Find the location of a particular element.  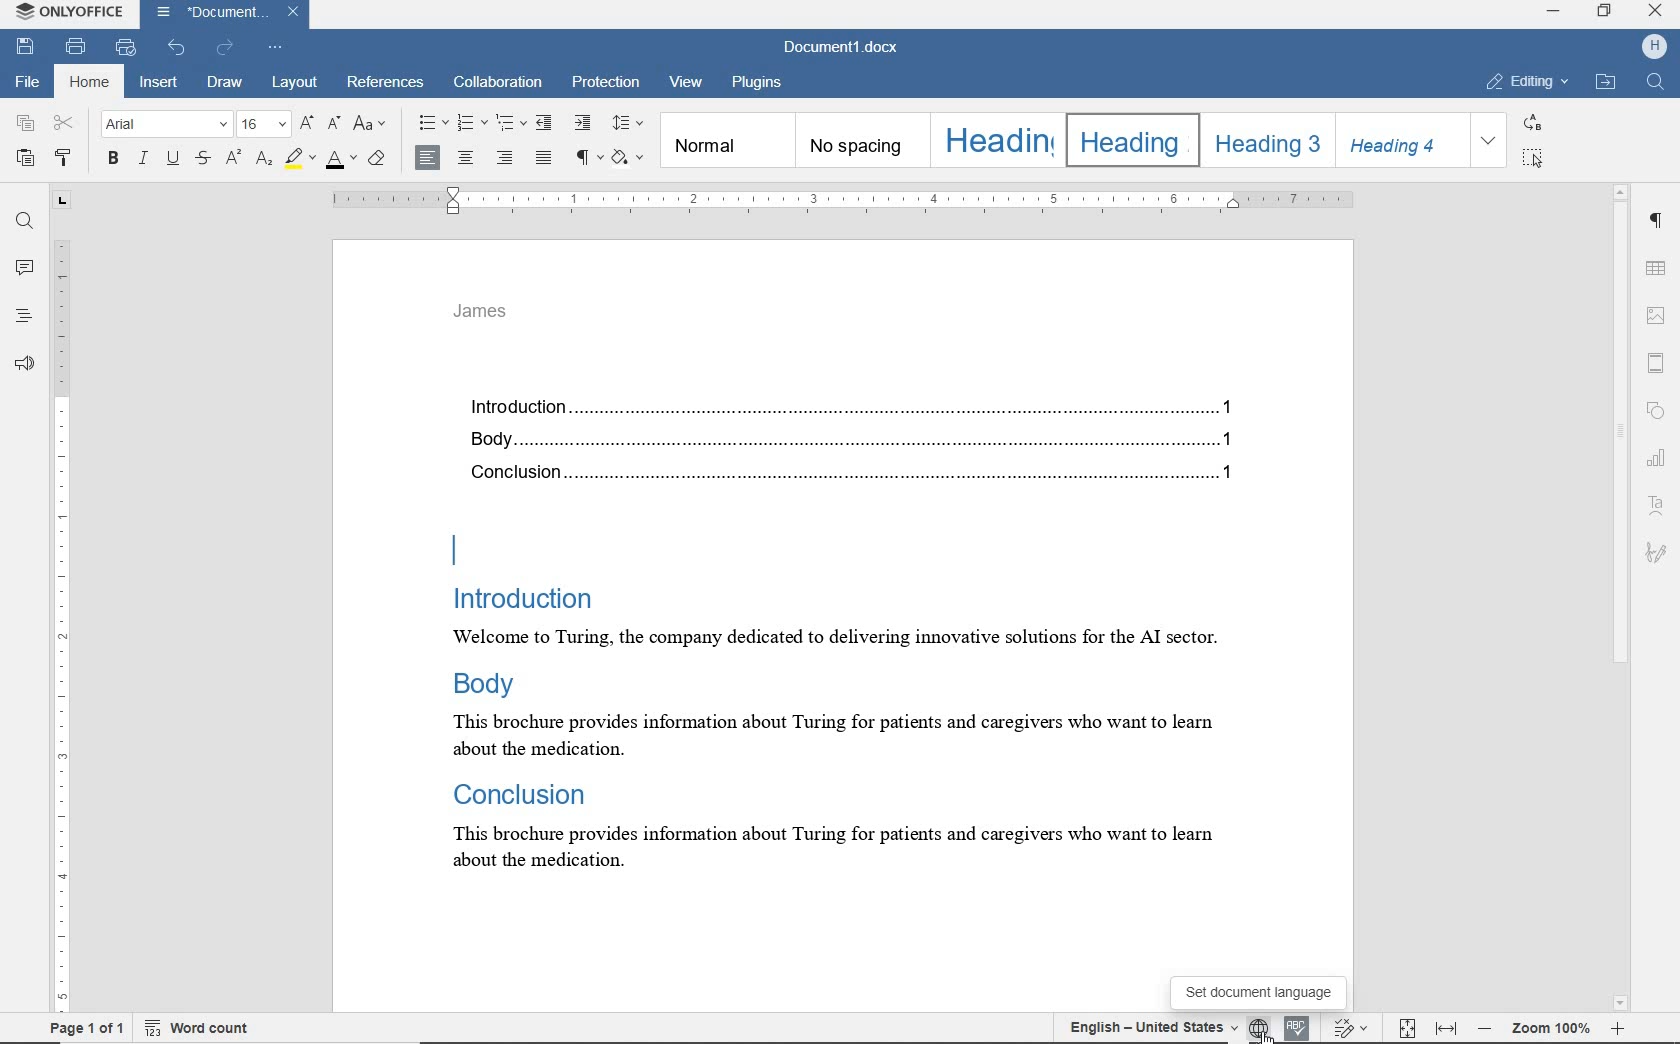

no spacing is located at coordinates (860, 141).